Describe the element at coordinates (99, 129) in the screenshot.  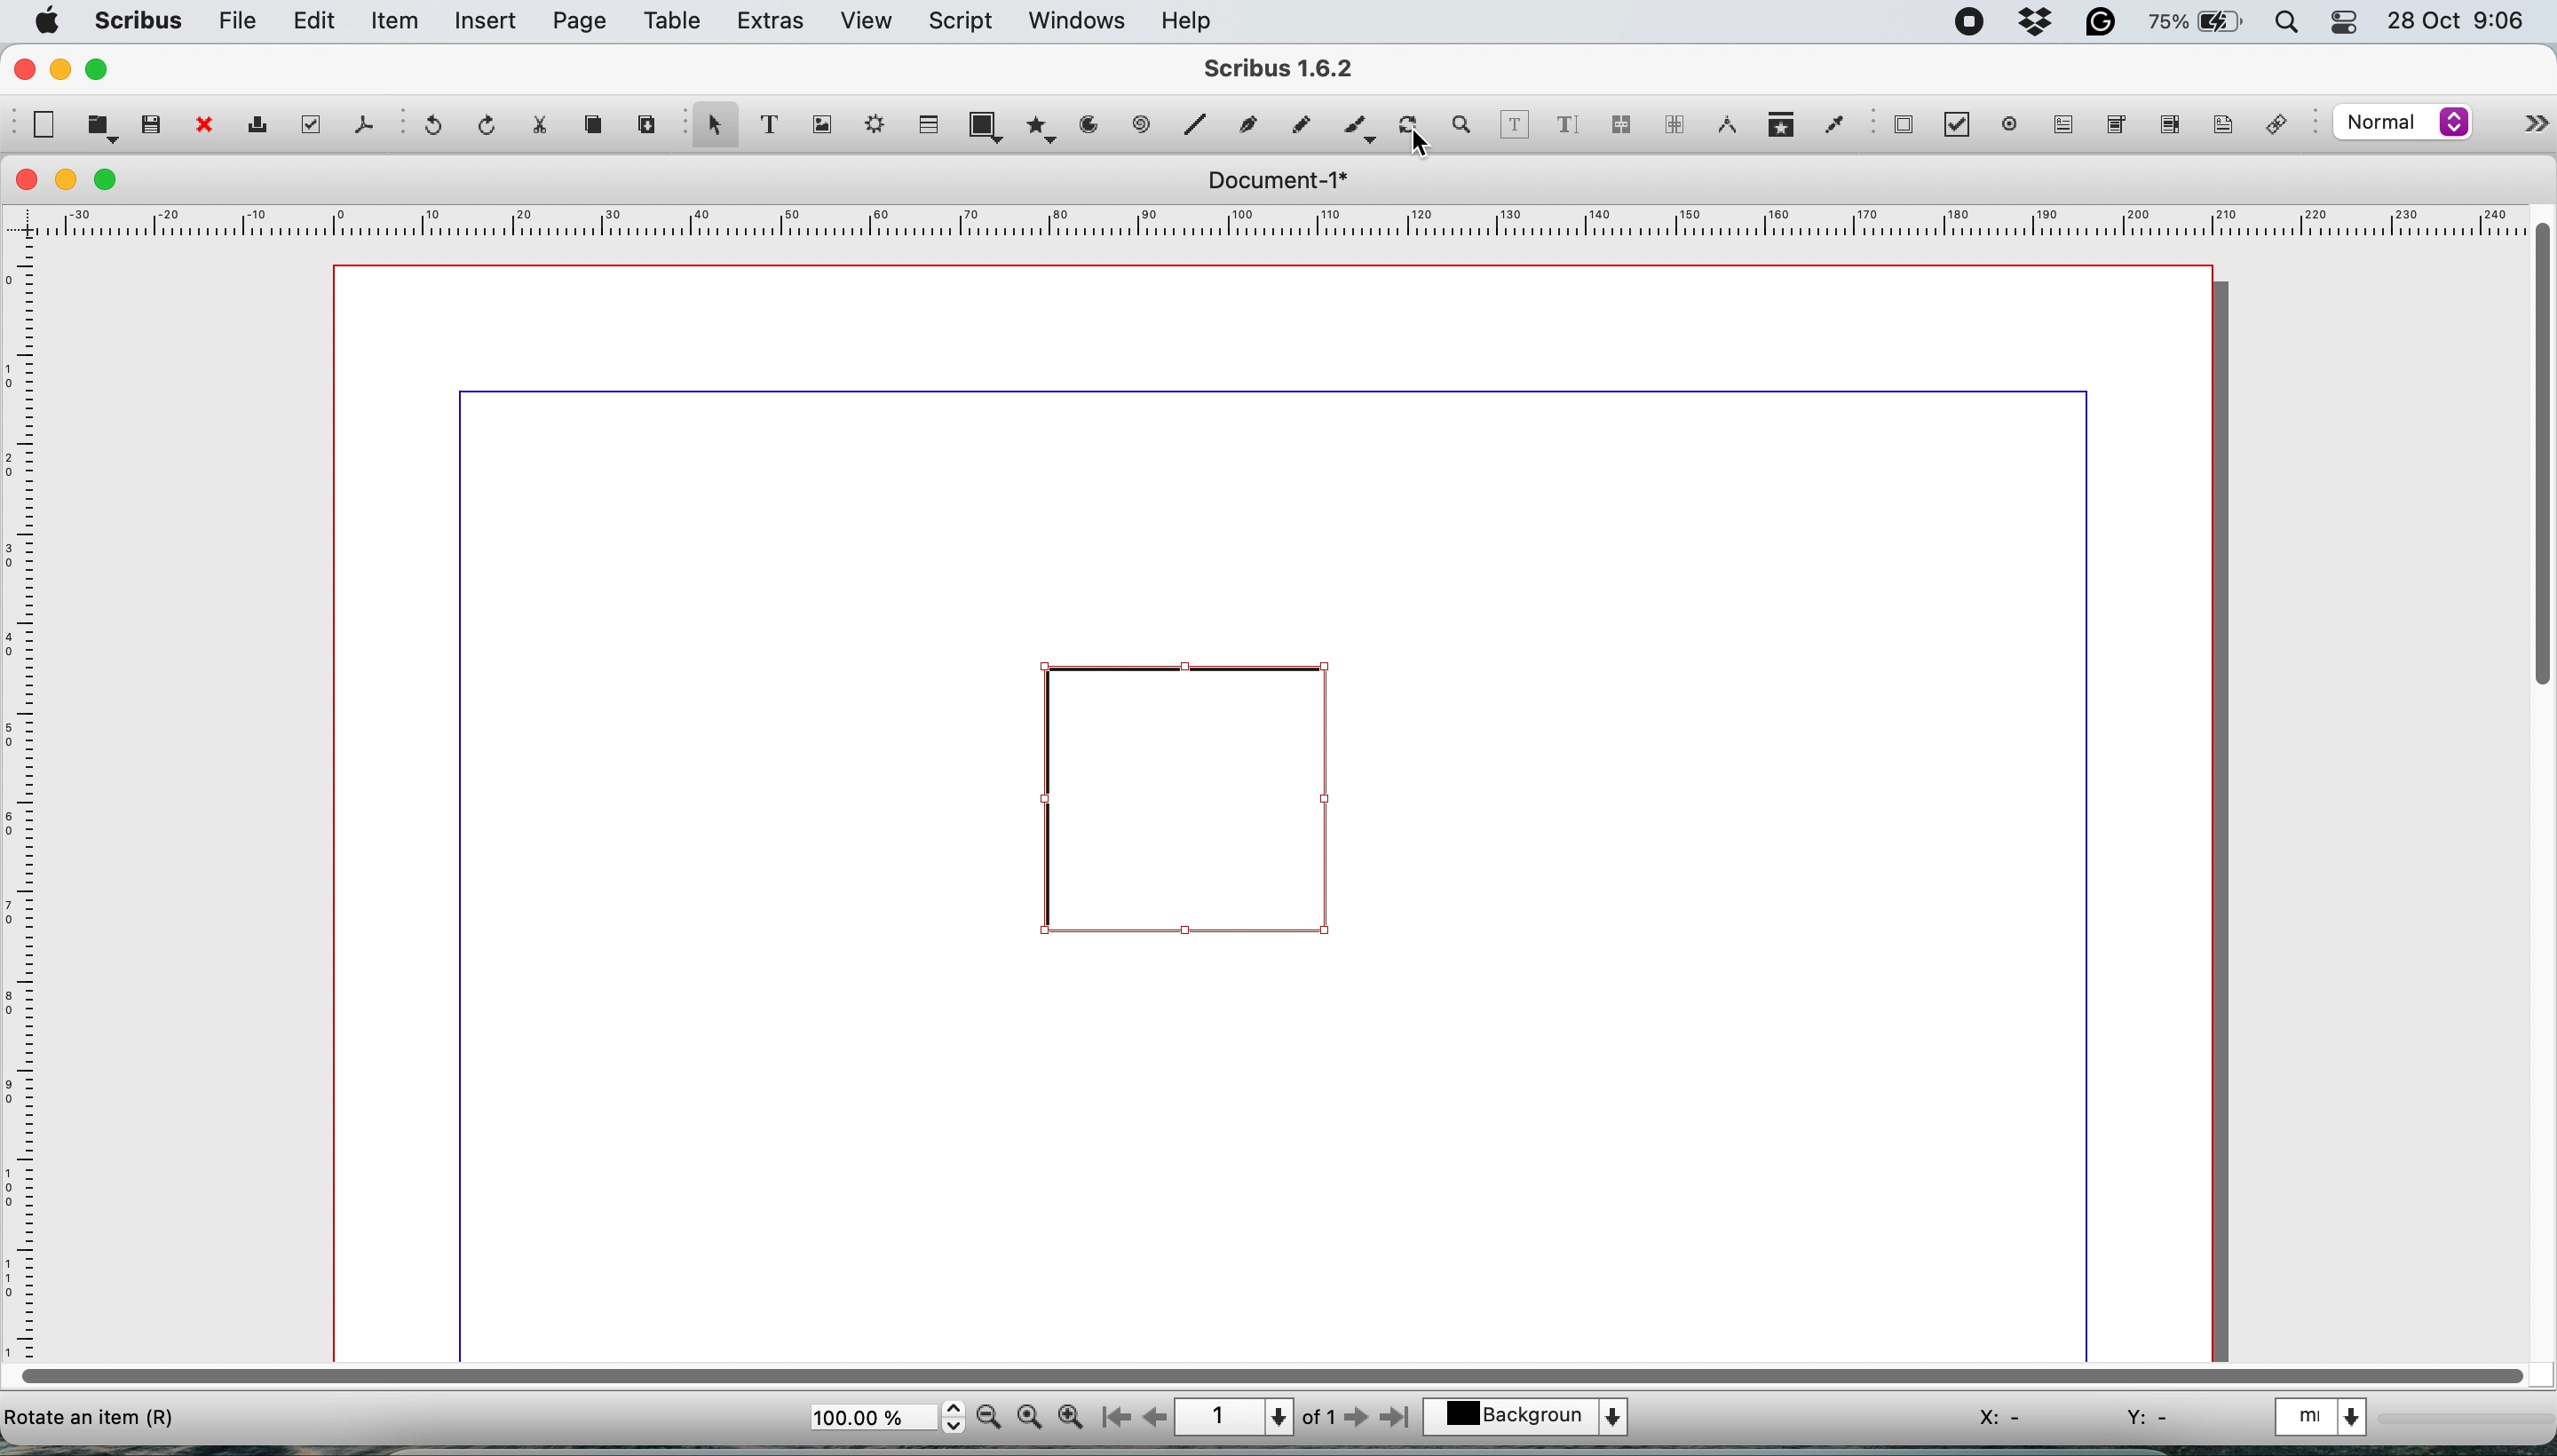
I see `open` at that location.